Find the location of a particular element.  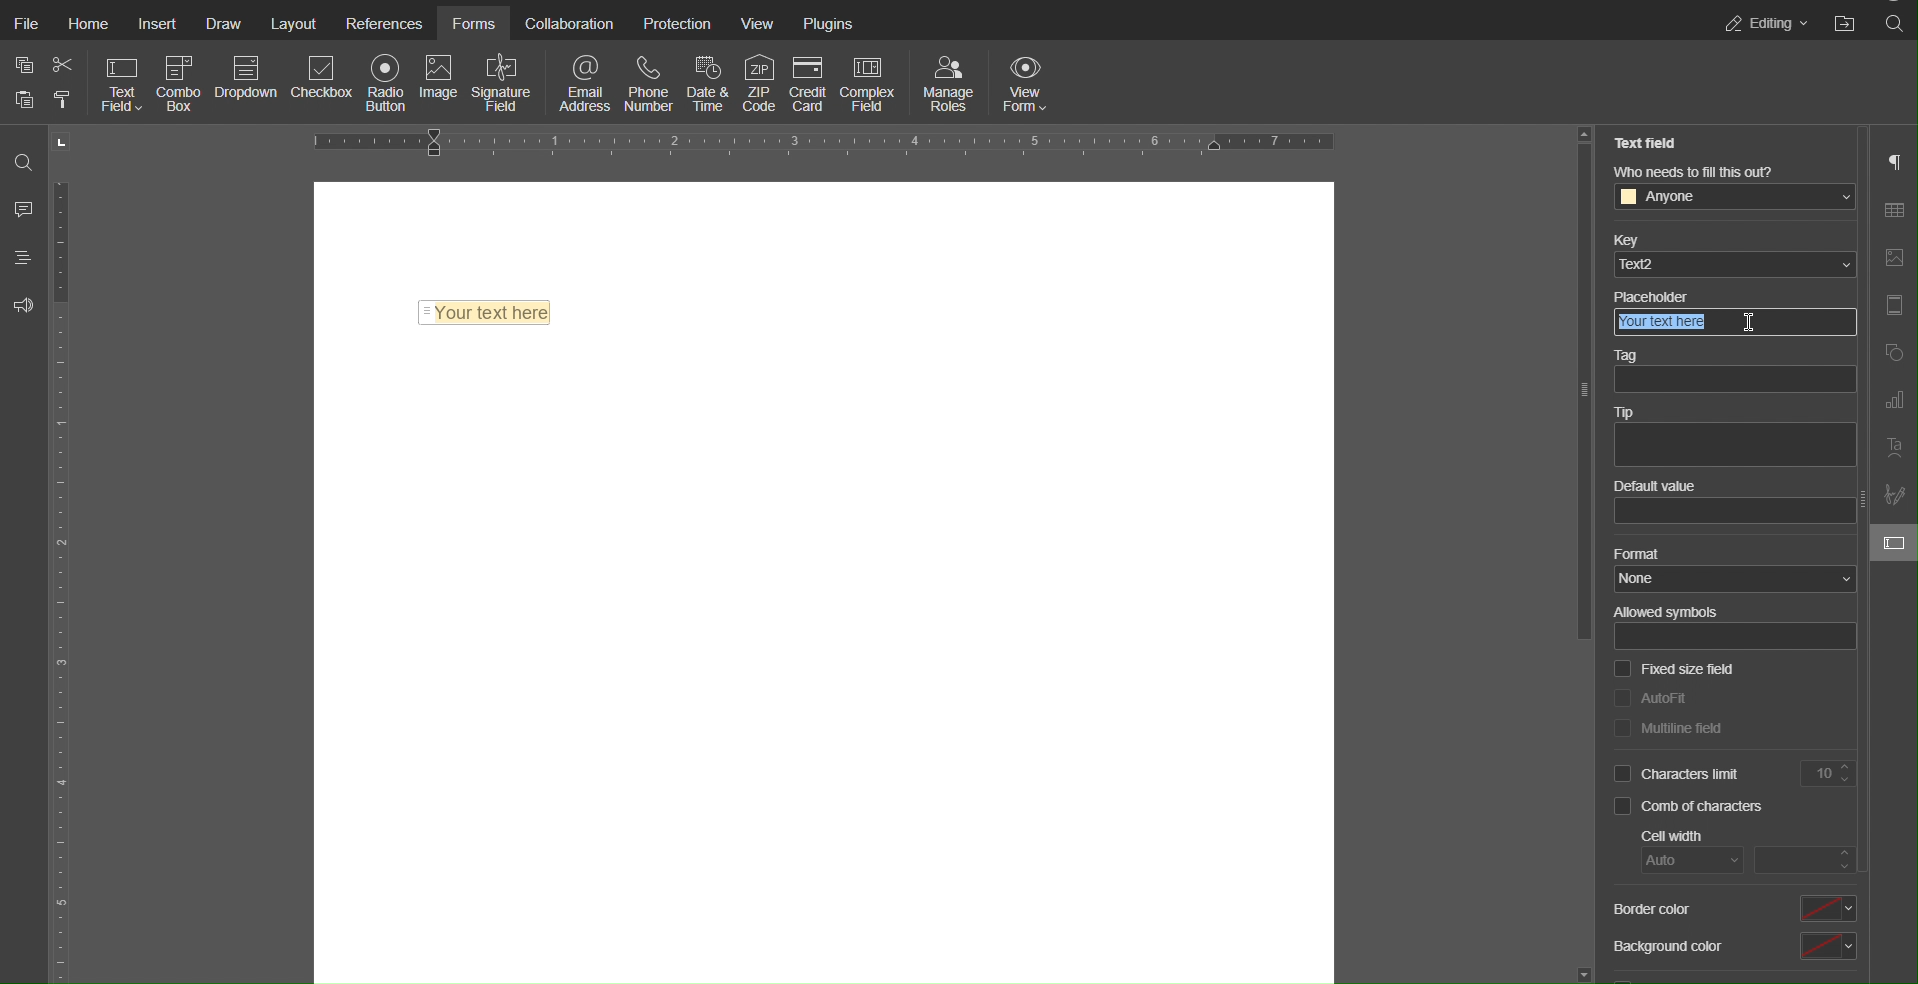

Comment is located at coordinates (24, 205).